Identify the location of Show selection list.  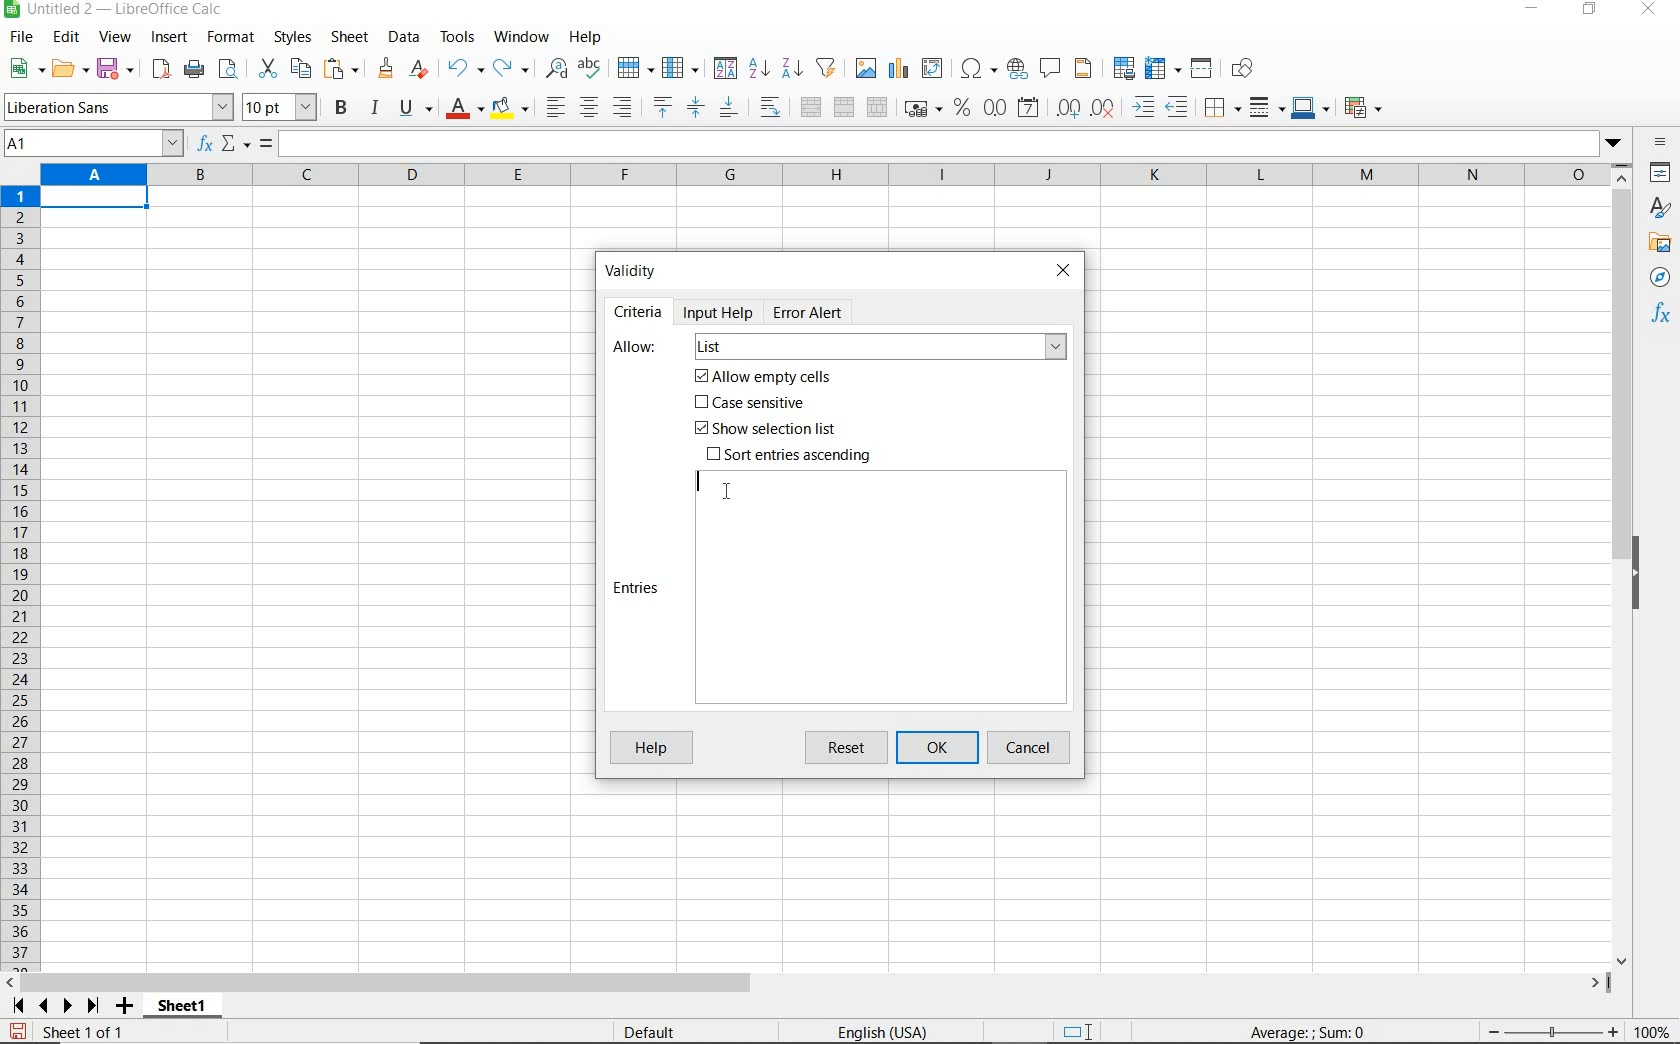
(763, 429).